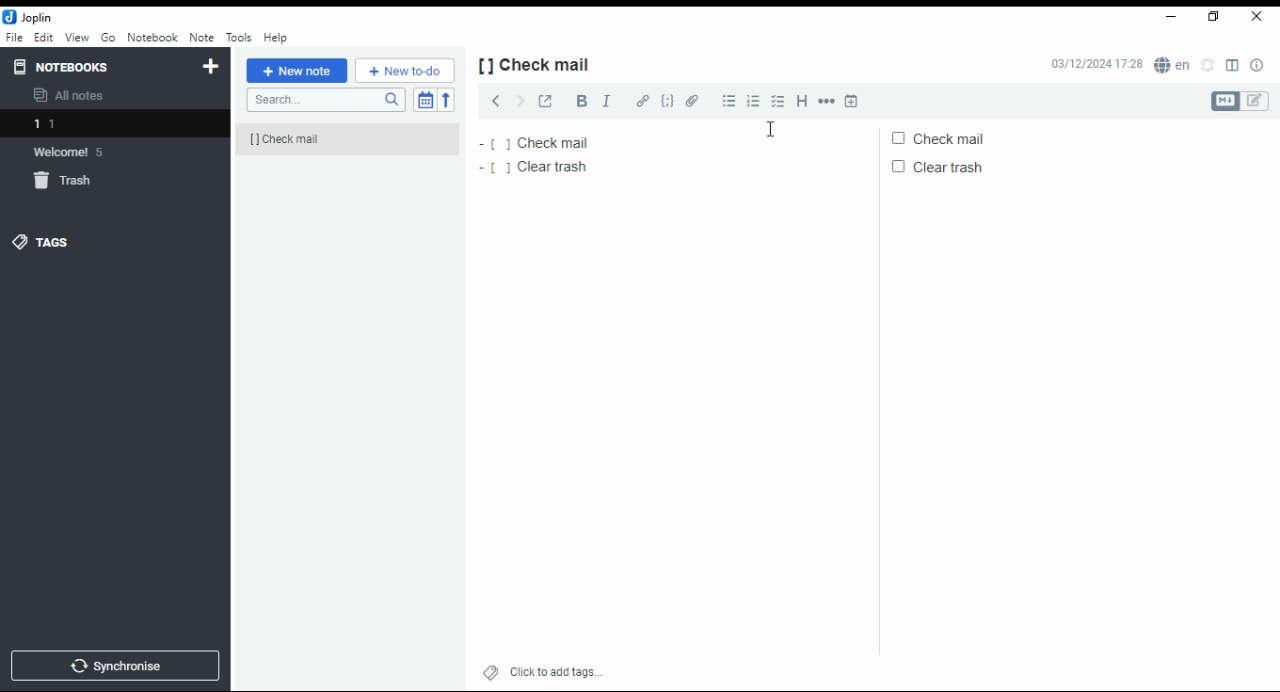 The width and height of the screenshot is (1280, 692). Describe the element at coordinates (752, 102) in the screenshot. I see `numbered list` at that location.